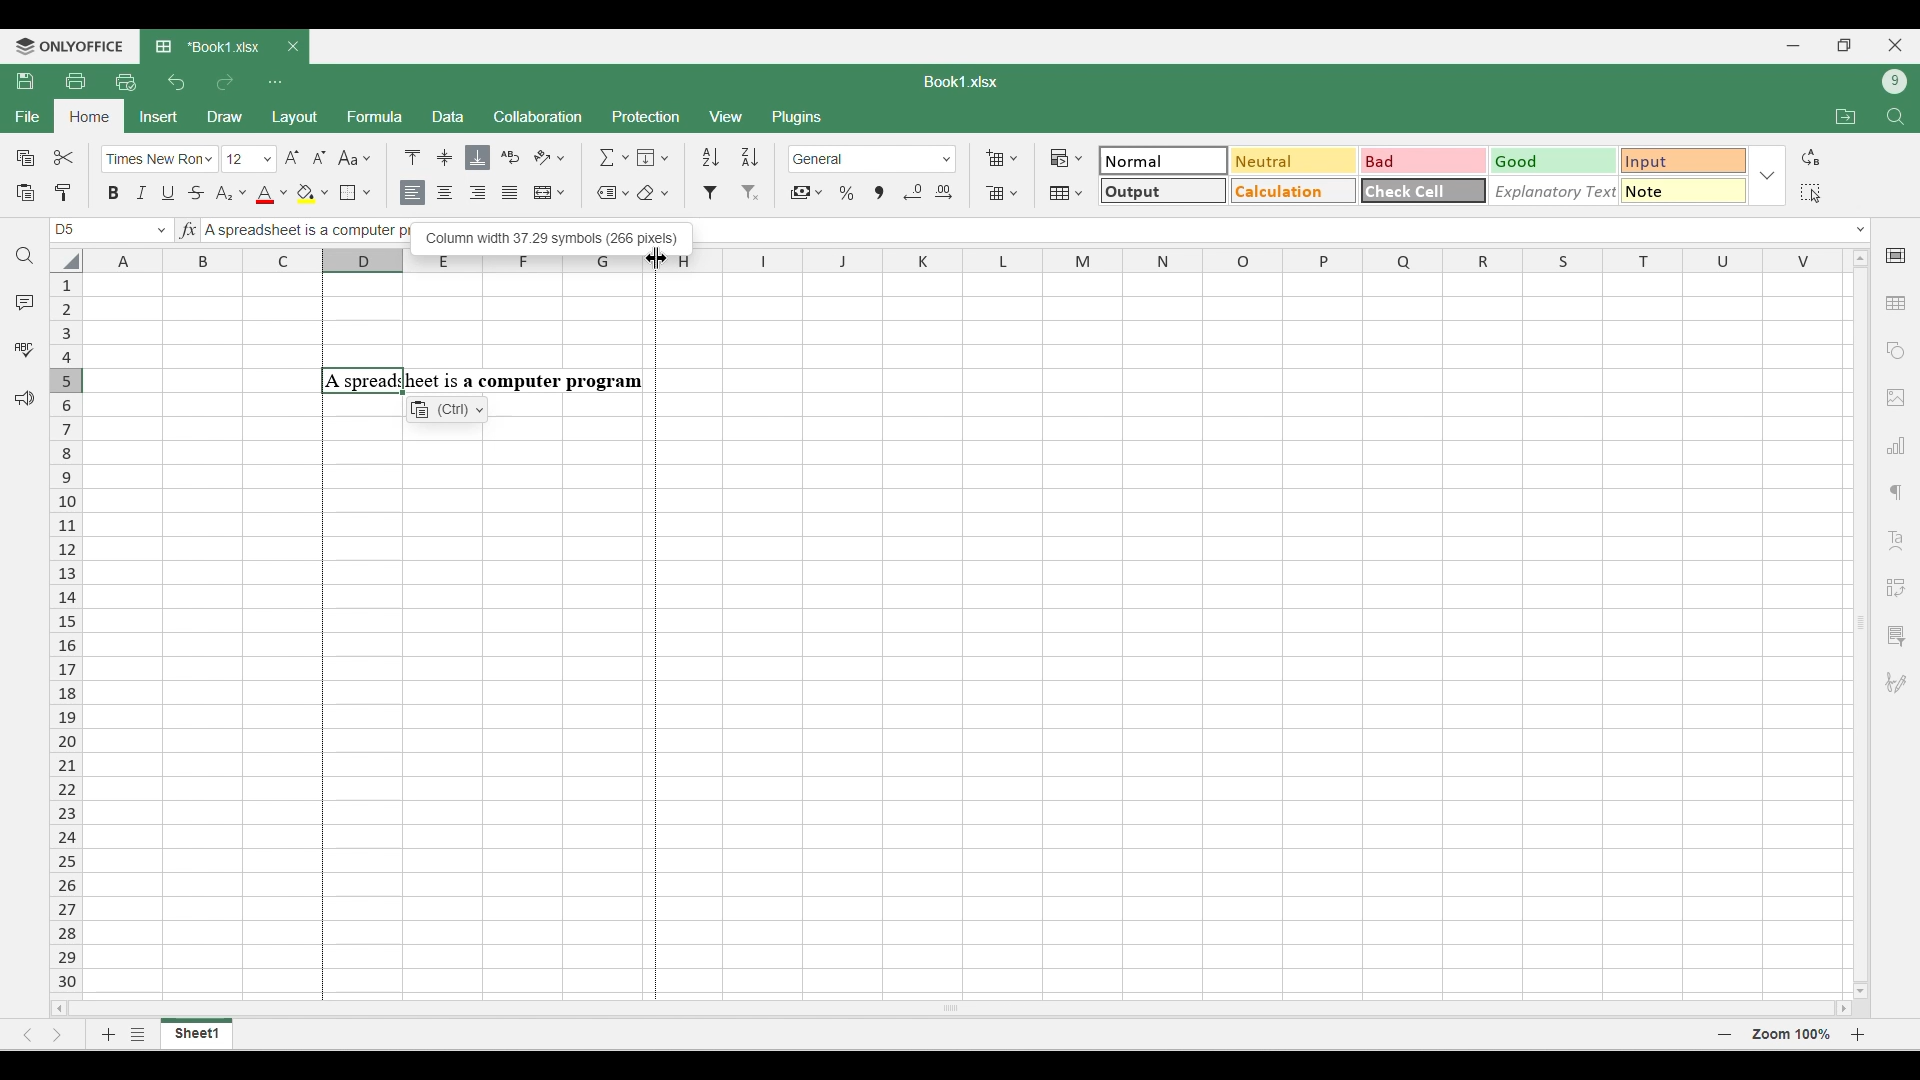  I want to click on Redo, so click(224, 82).